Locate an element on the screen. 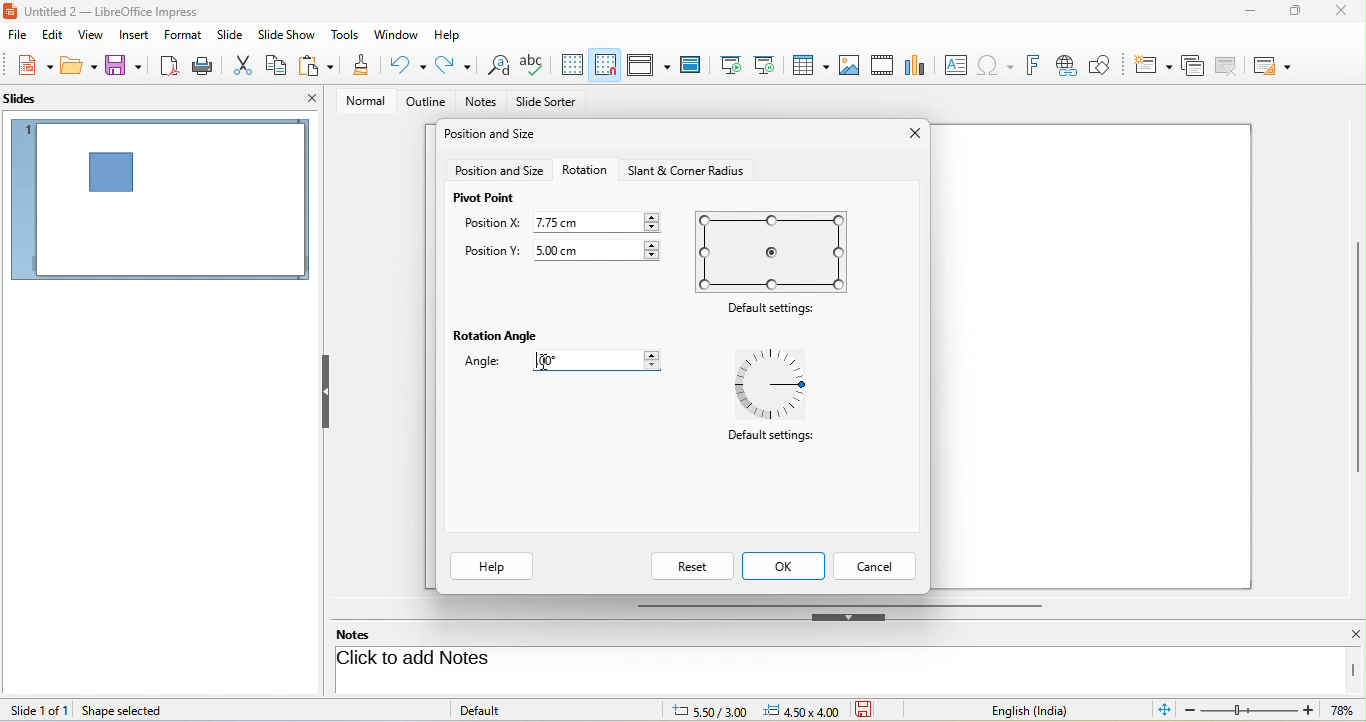 This screenshot has height=722, width=1366. slant and corner radius is located at coordinates (683, 170).